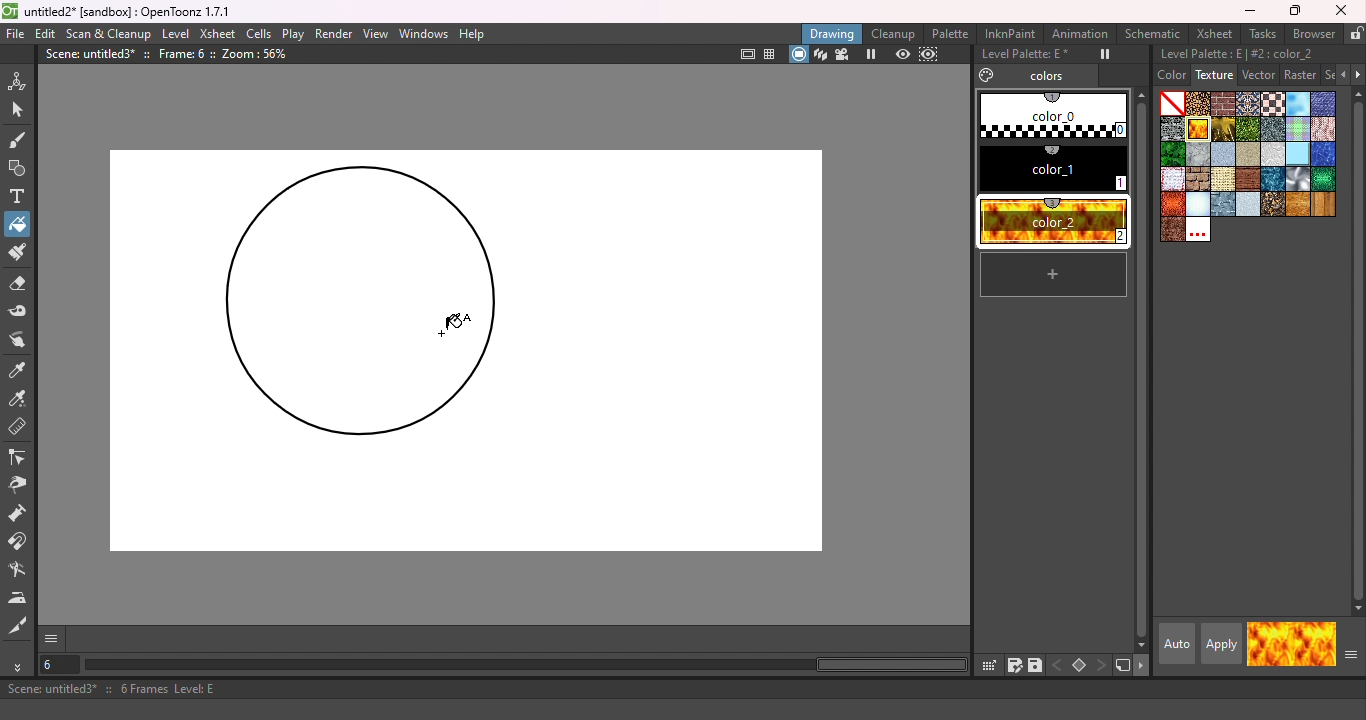 The width and height of the screenshot is (1366, 720). I want to click on Lock rooms tab, so click(1355, 33).